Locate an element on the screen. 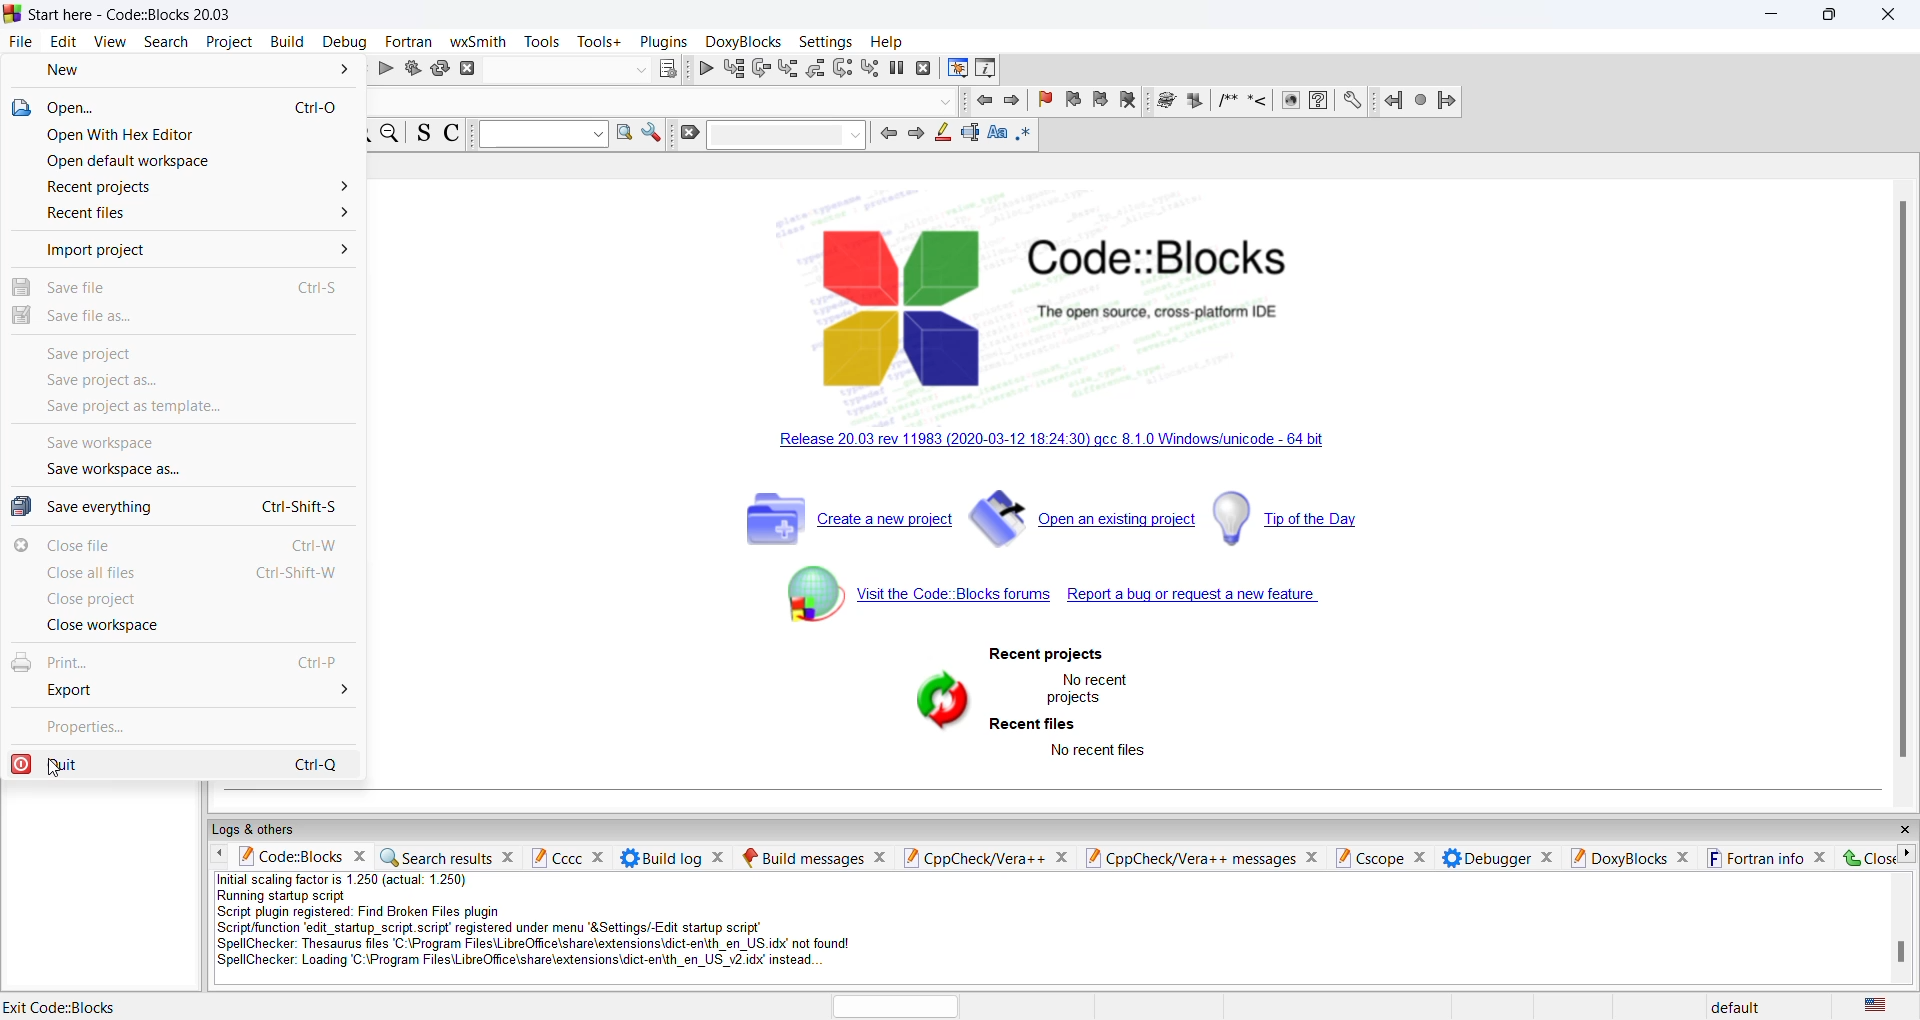  cpp check pane is located at coordinates (1190, 860).